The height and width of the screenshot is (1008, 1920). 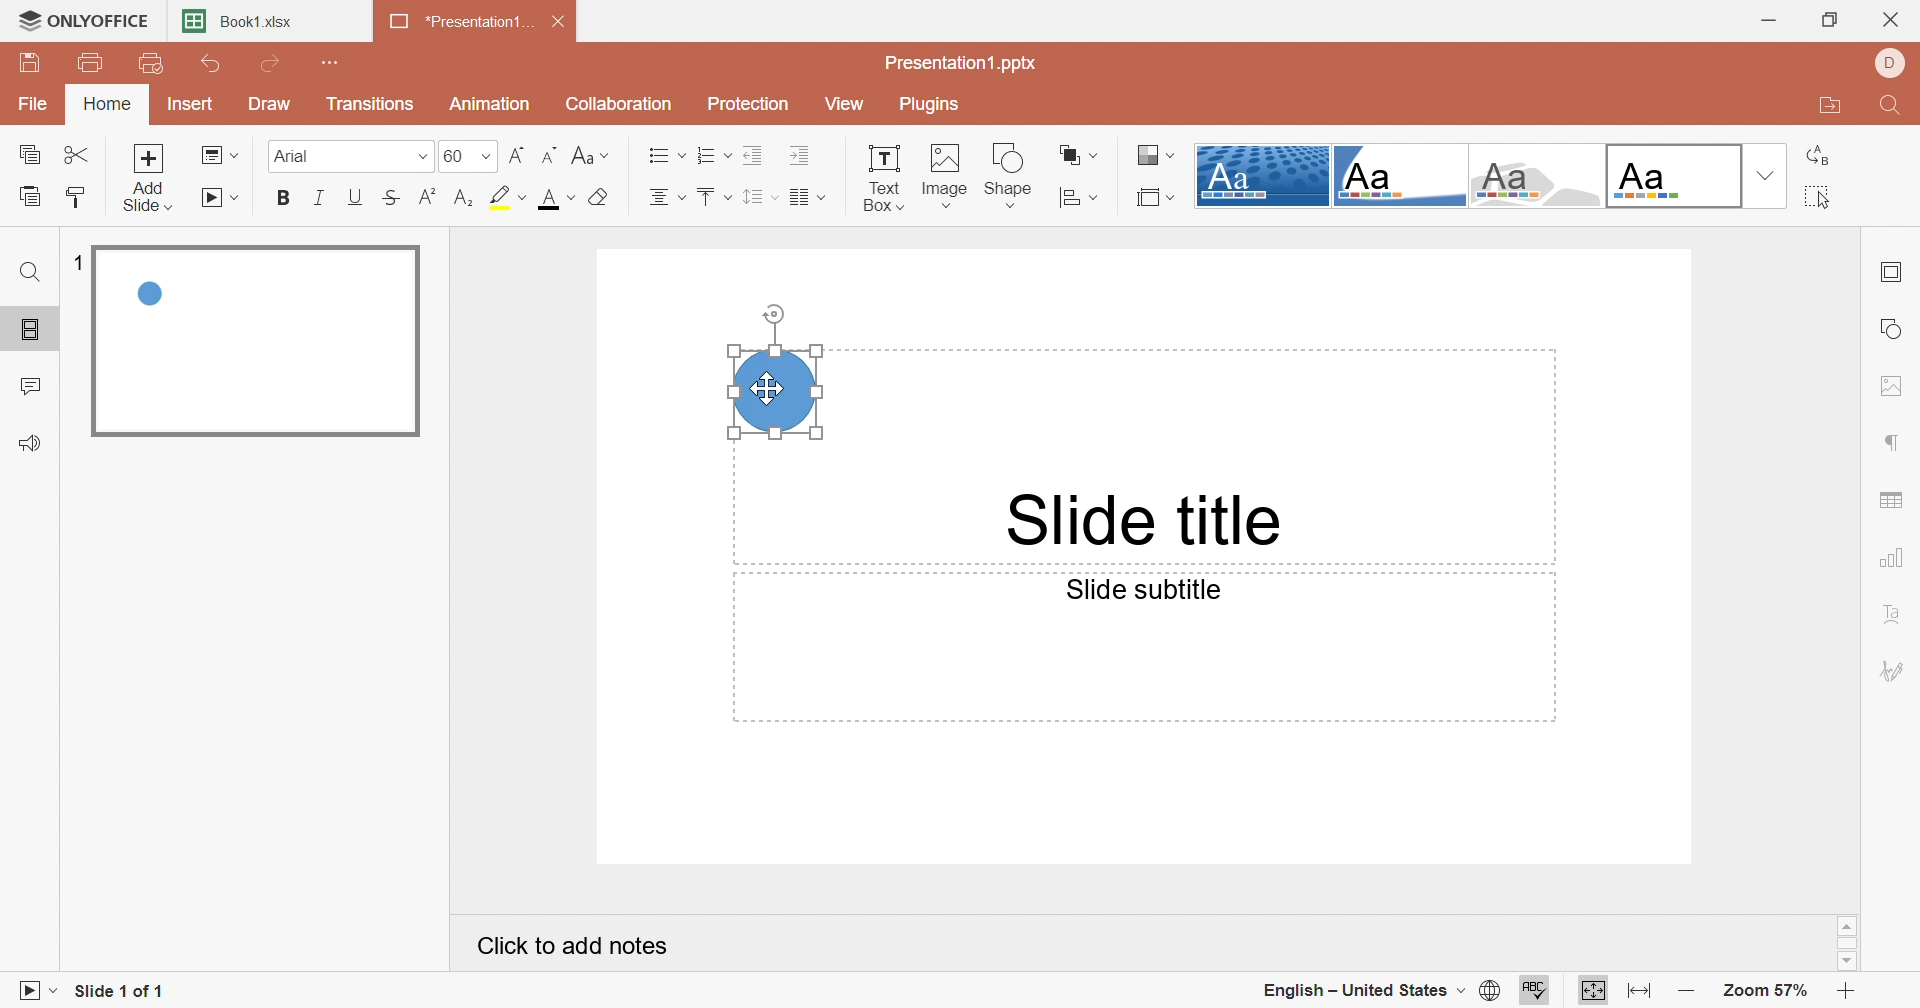 What do you see at coordinates (30, 195) in the screenshot?
I see `Paste` at bounding box center [30, 195].